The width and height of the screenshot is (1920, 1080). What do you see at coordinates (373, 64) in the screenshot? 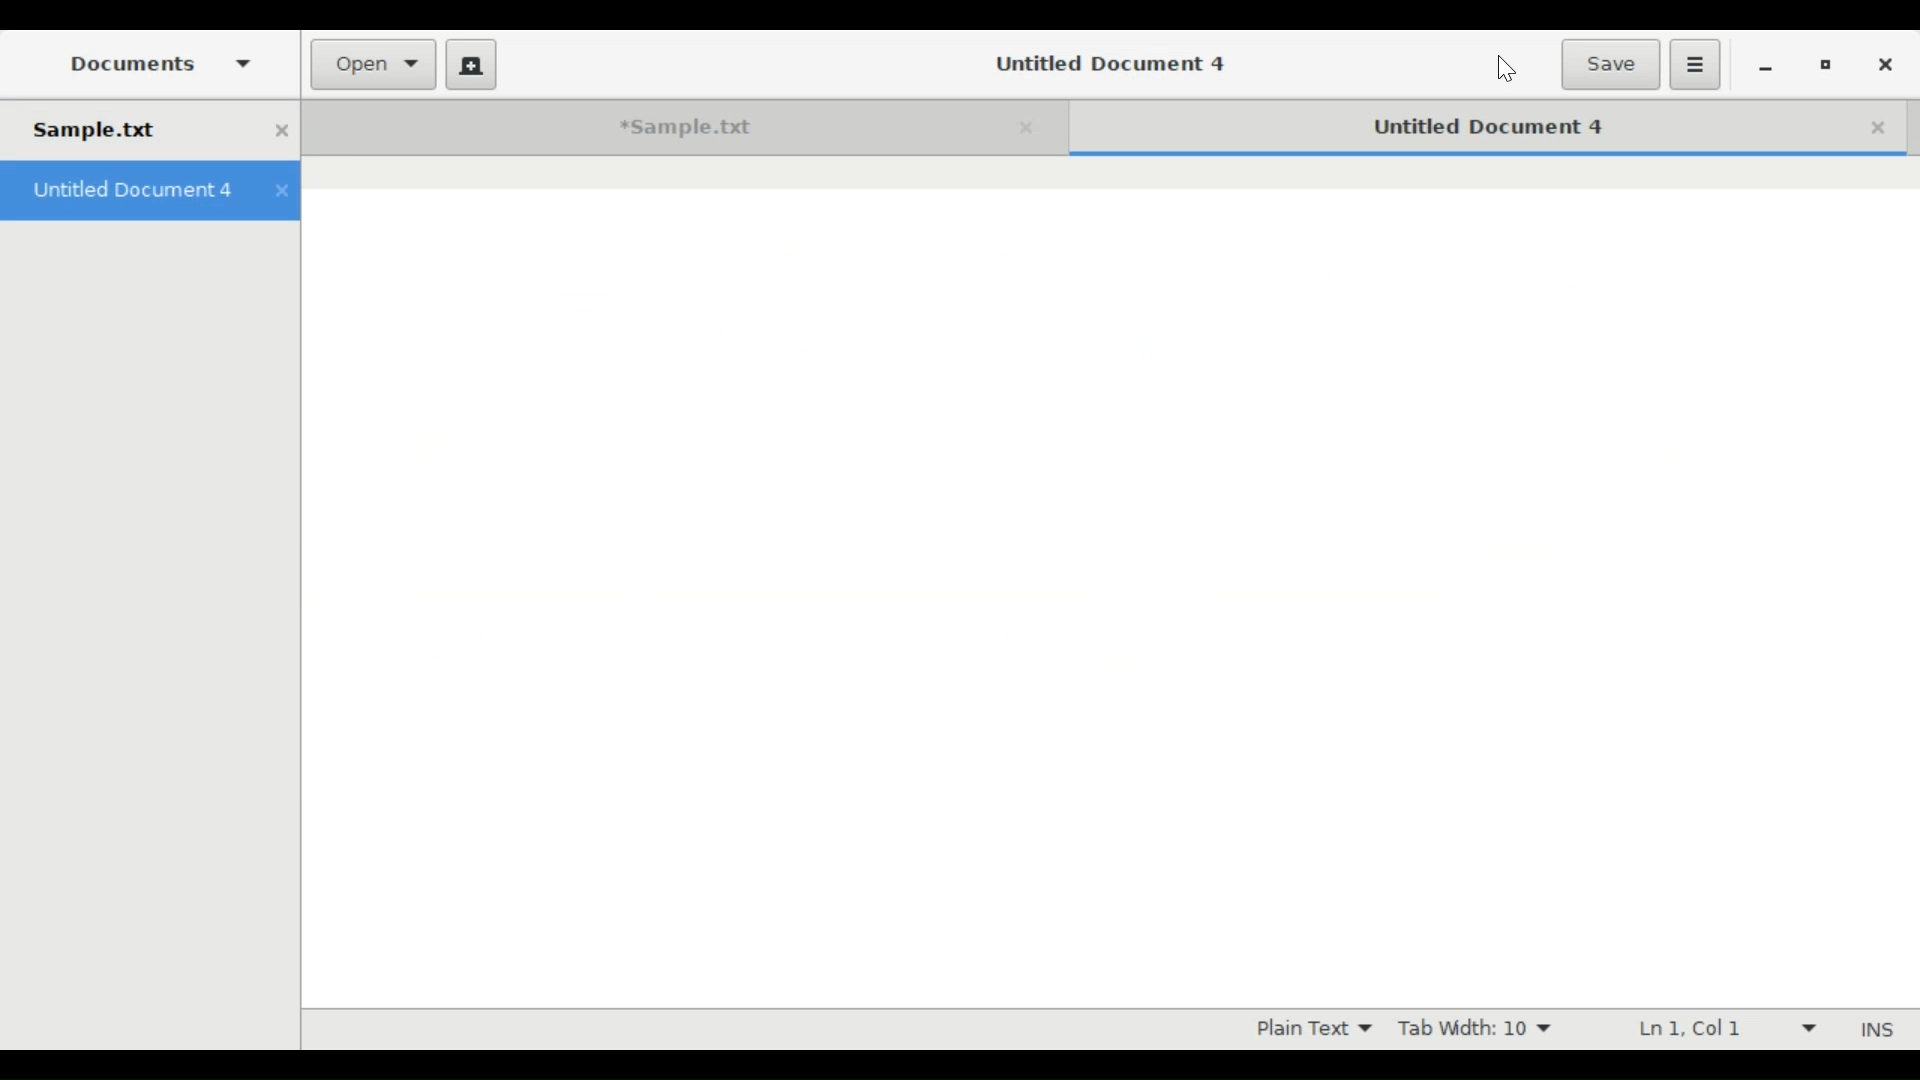
I see `Open` at bounding box center [373, 64].